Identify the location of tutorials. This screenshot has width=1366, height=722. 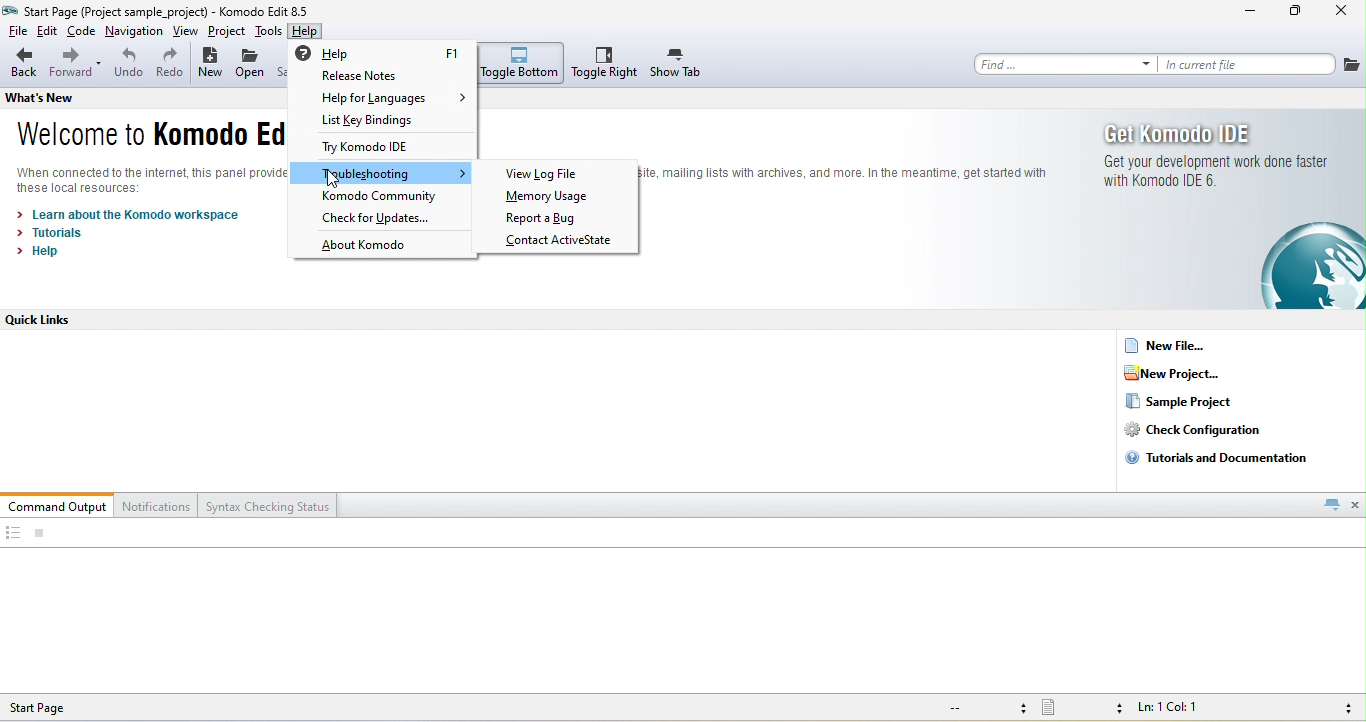
(53, 233).